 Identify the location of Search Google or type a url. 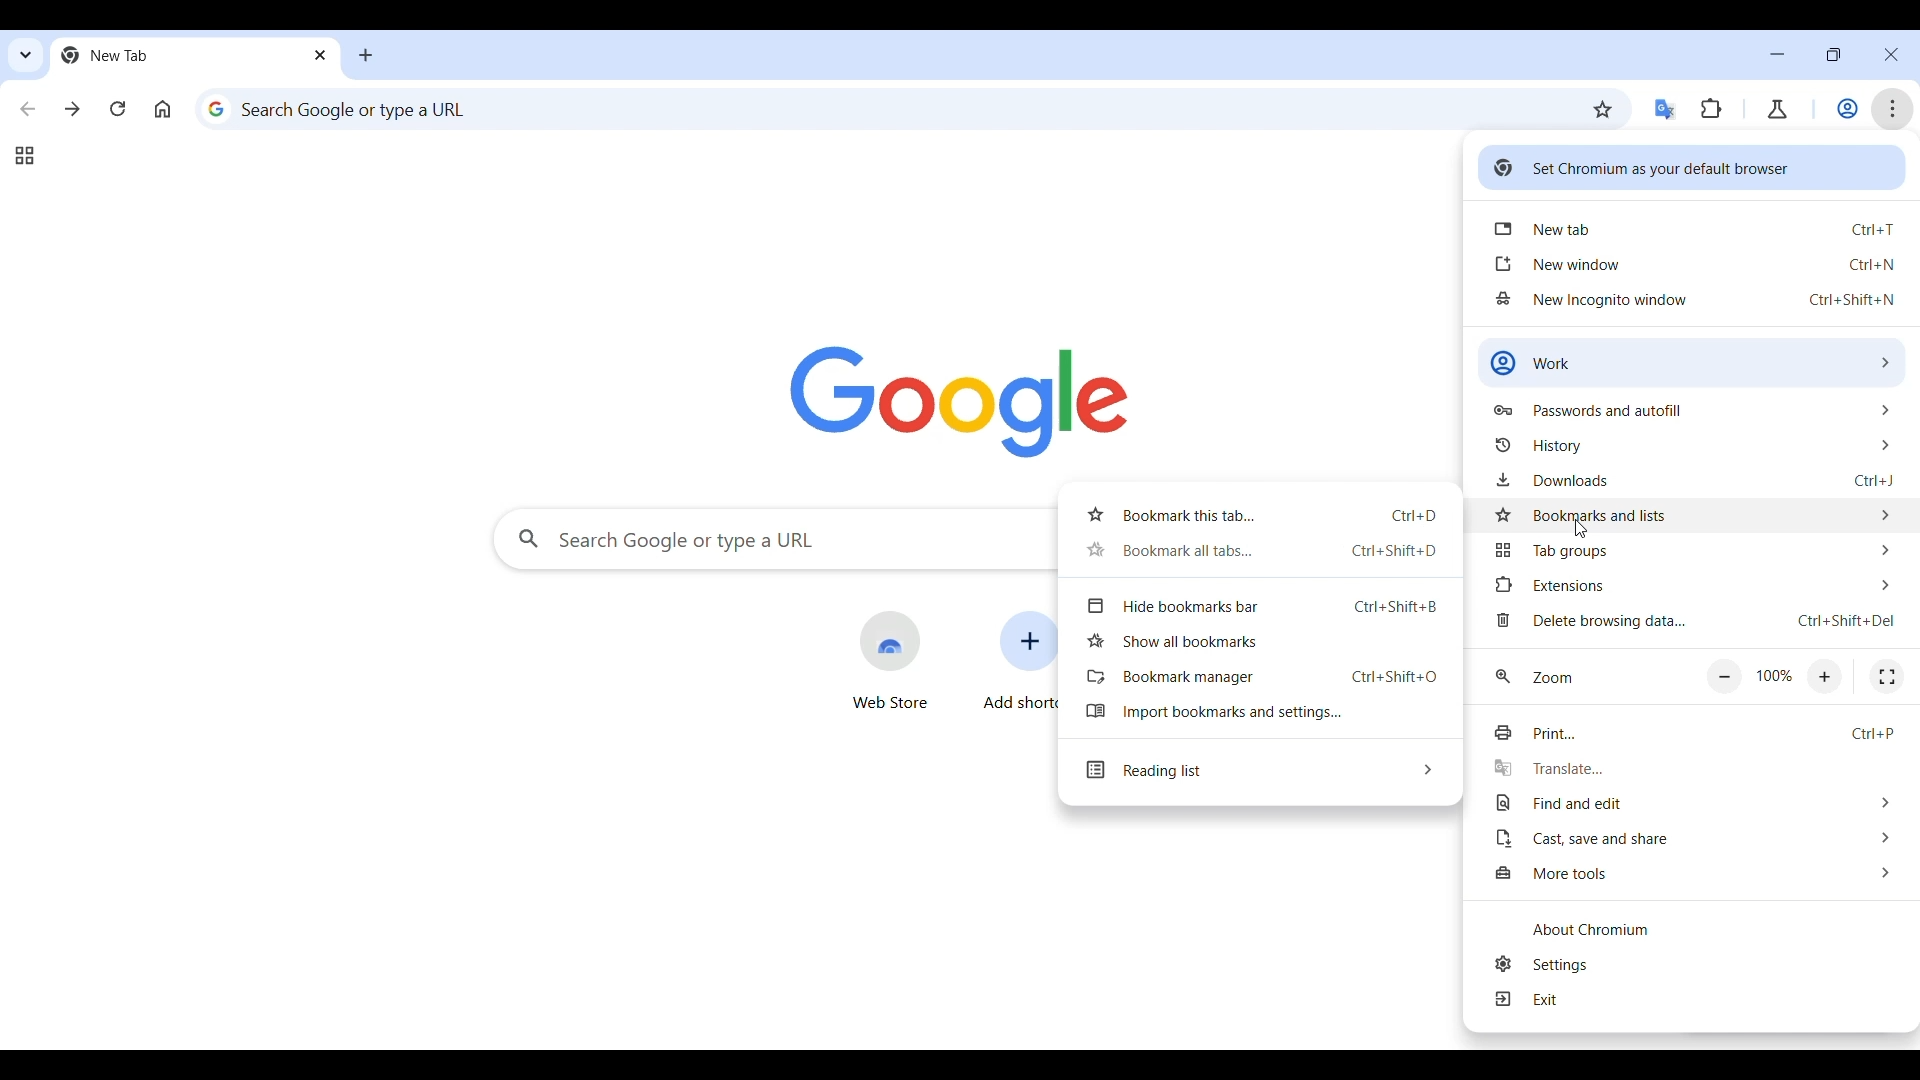
(883, 108).